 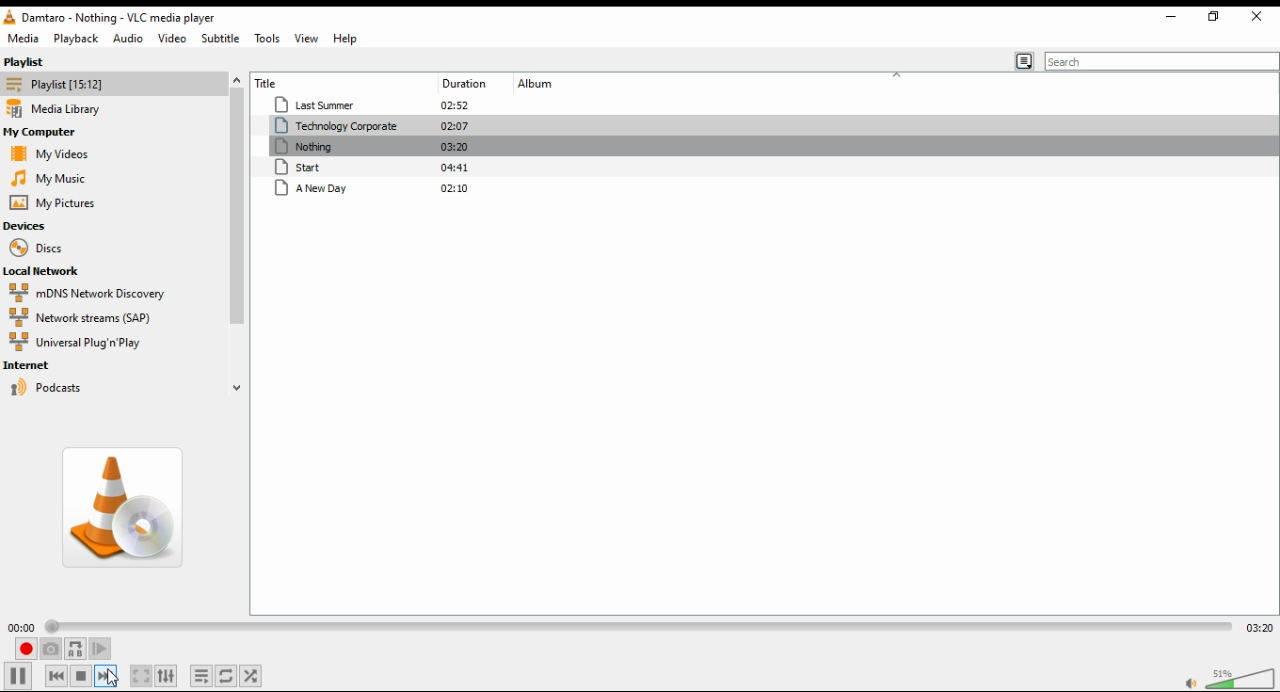 I want to click on 00:00, so click(x=22, y=627).